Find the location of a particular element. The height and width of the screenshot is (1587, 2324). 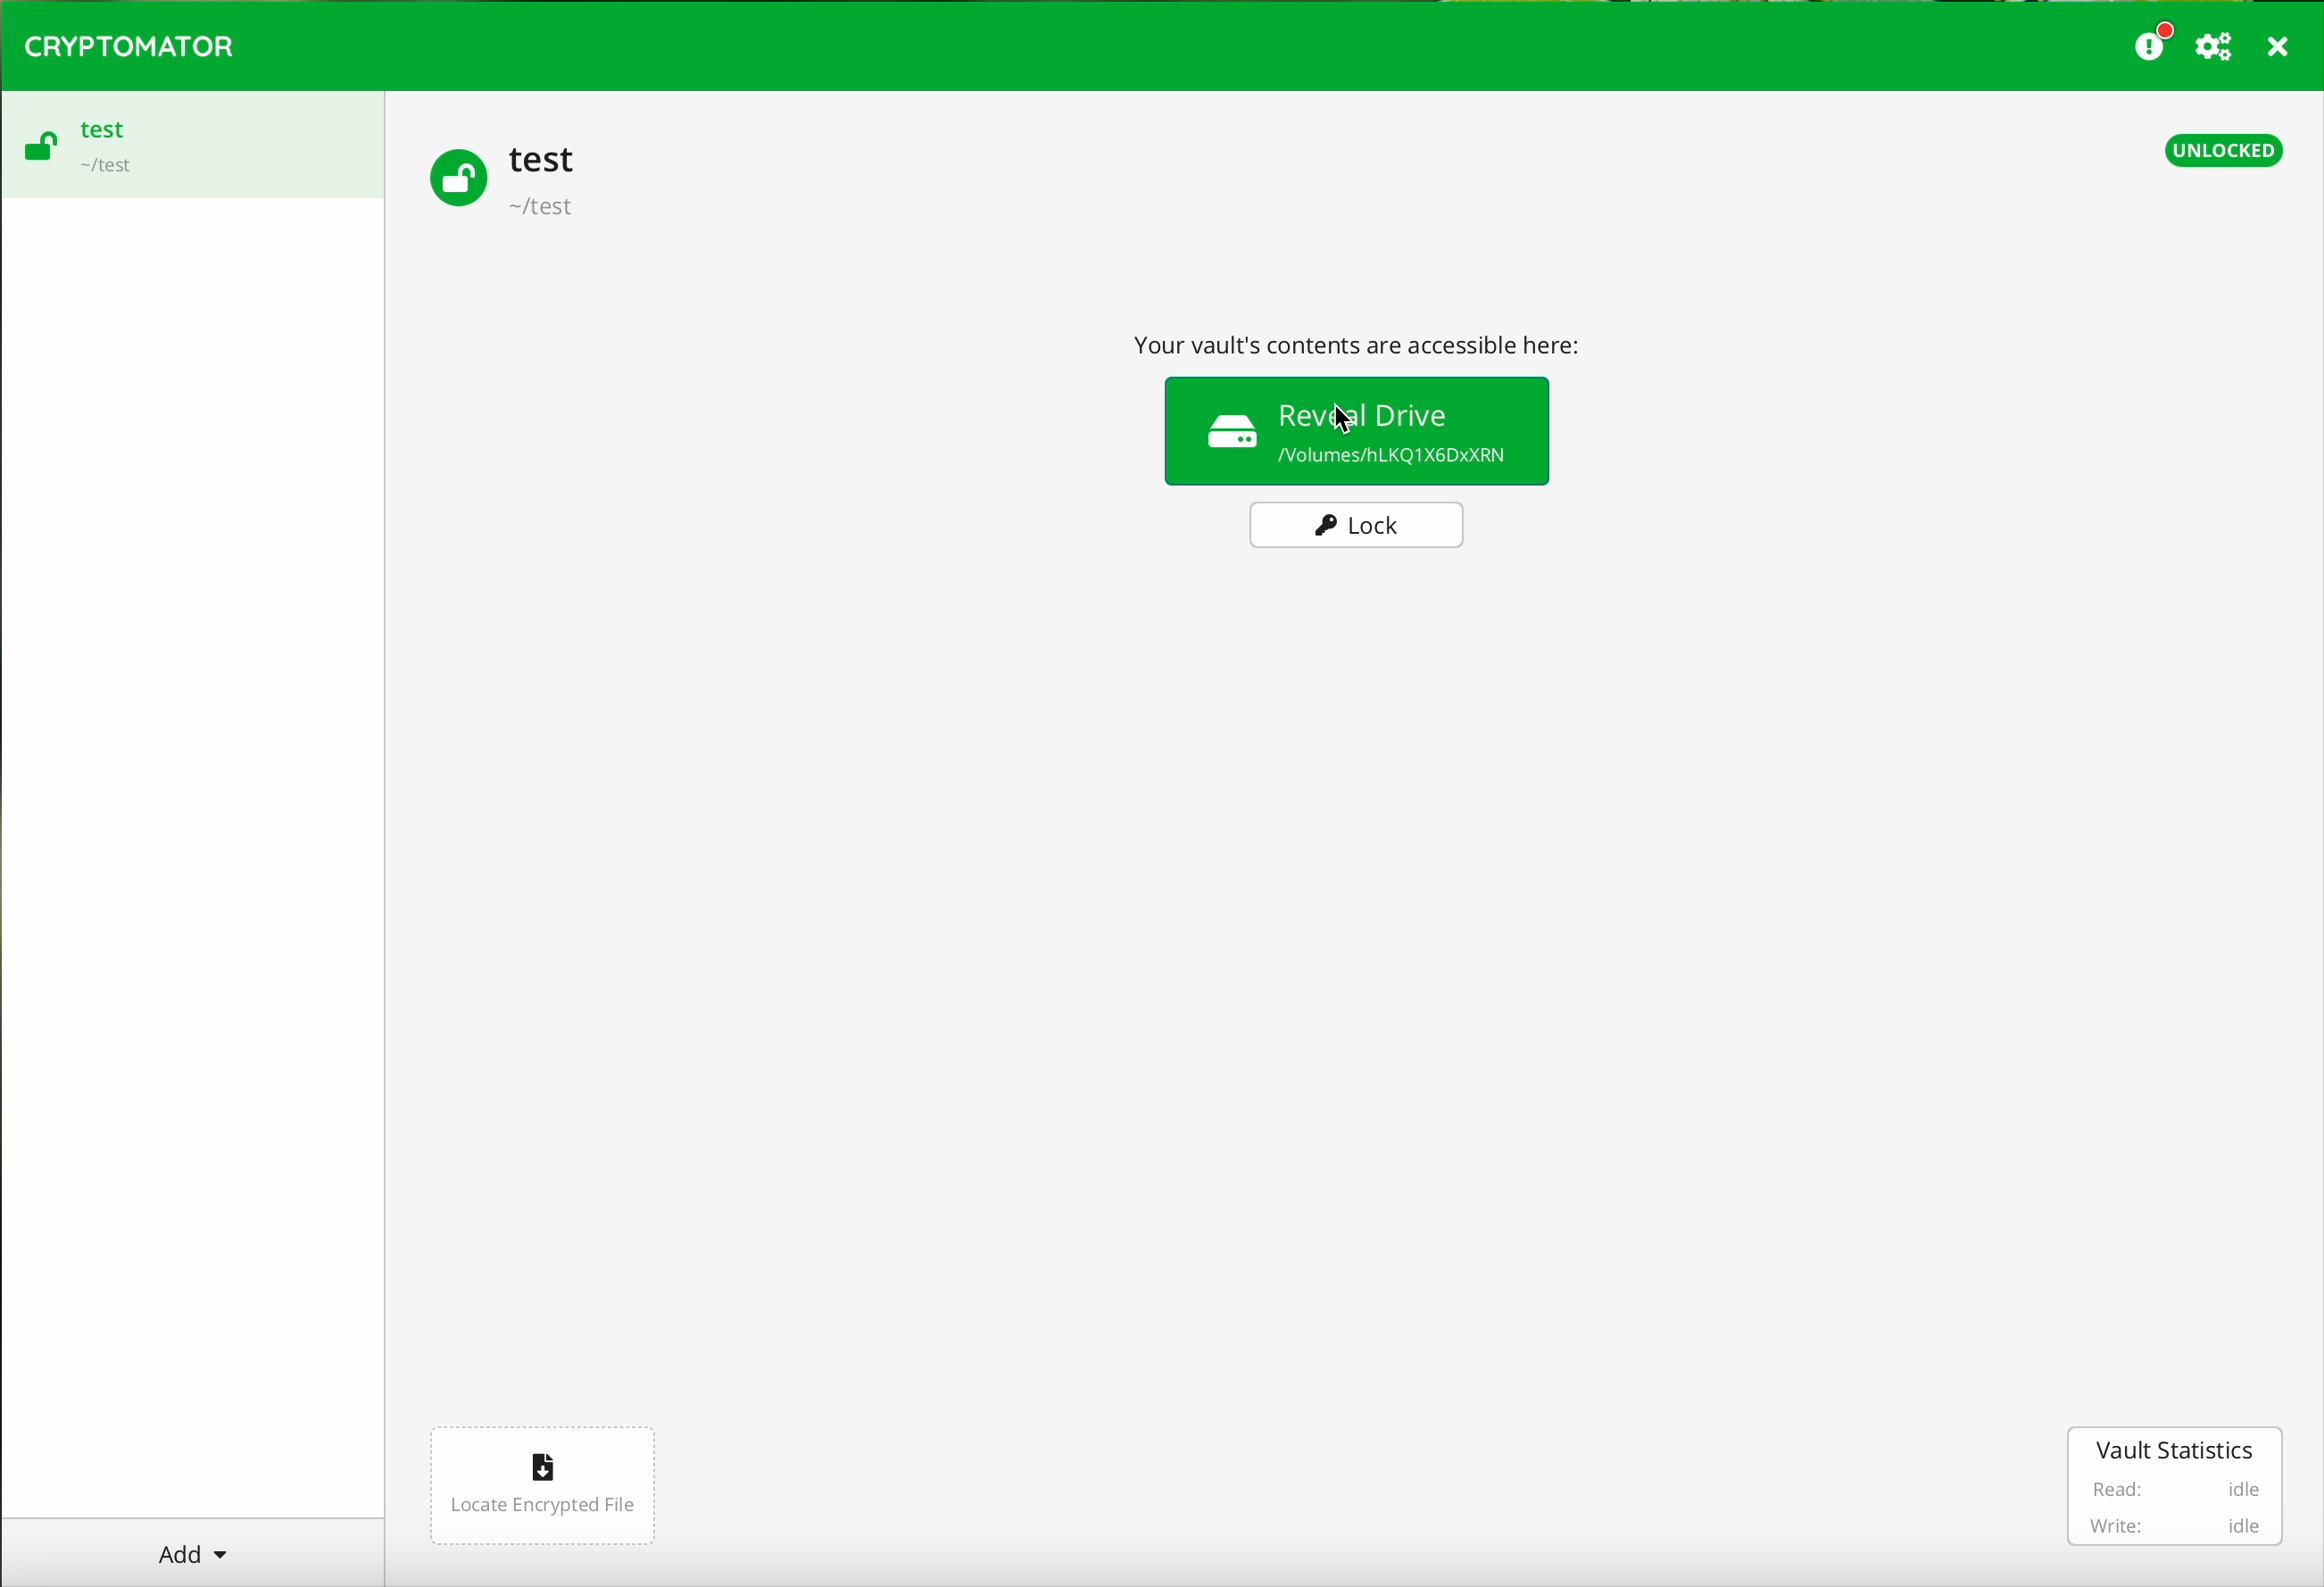

Your vault's contents are accessible here: is located at coordinates (1367, 339).